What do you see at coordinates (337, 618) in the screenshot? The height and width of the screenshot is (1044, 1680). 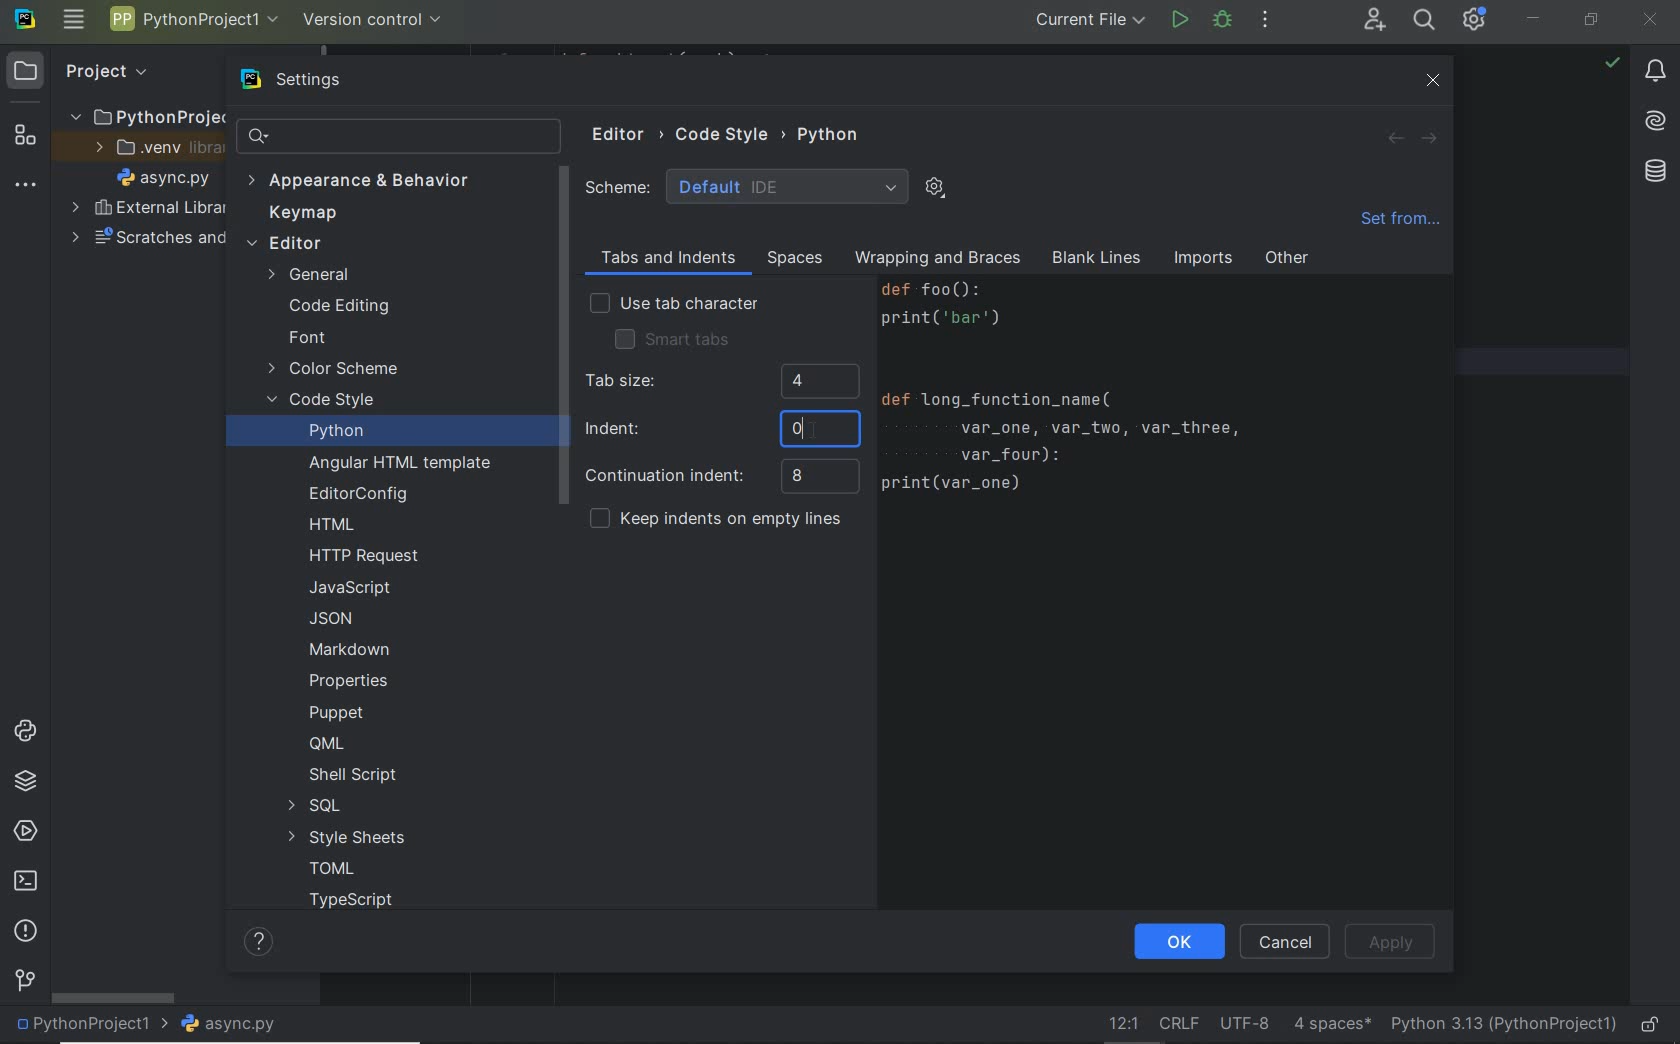 I see `JSON` at bounding box center [337, 618].